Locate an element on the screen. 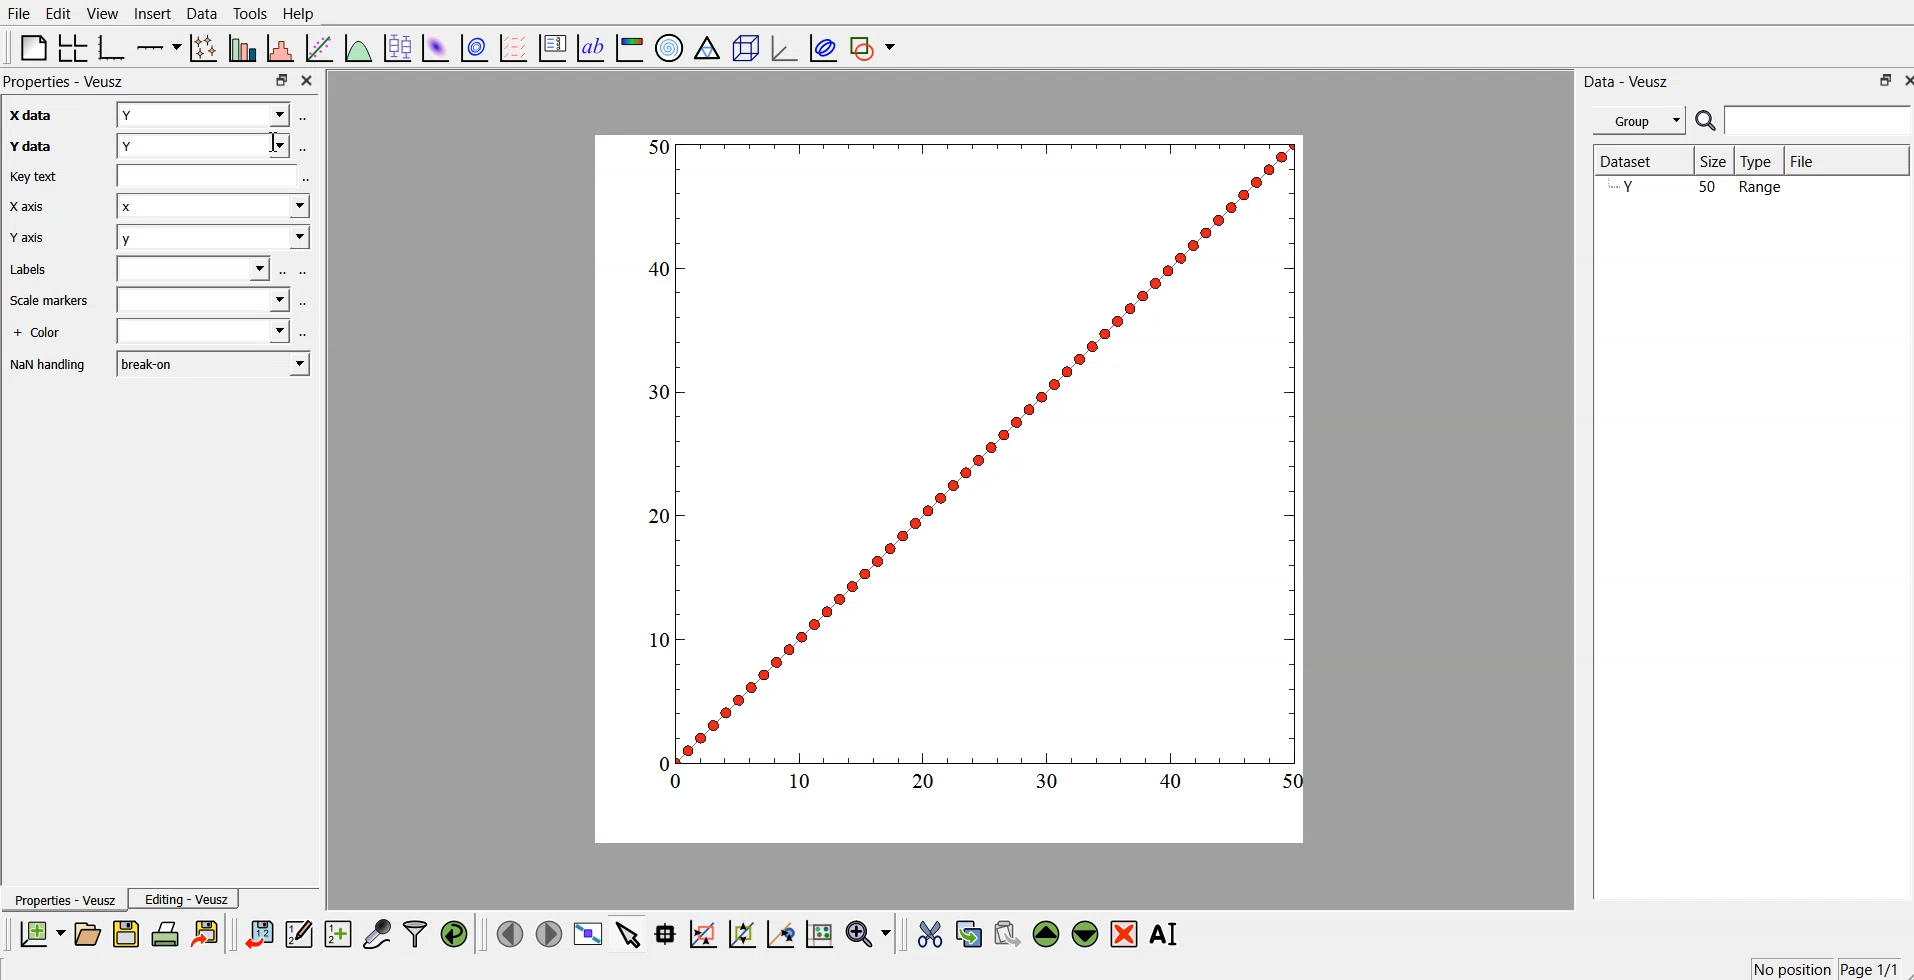  Add an axis is located at coordinates (160, 46).